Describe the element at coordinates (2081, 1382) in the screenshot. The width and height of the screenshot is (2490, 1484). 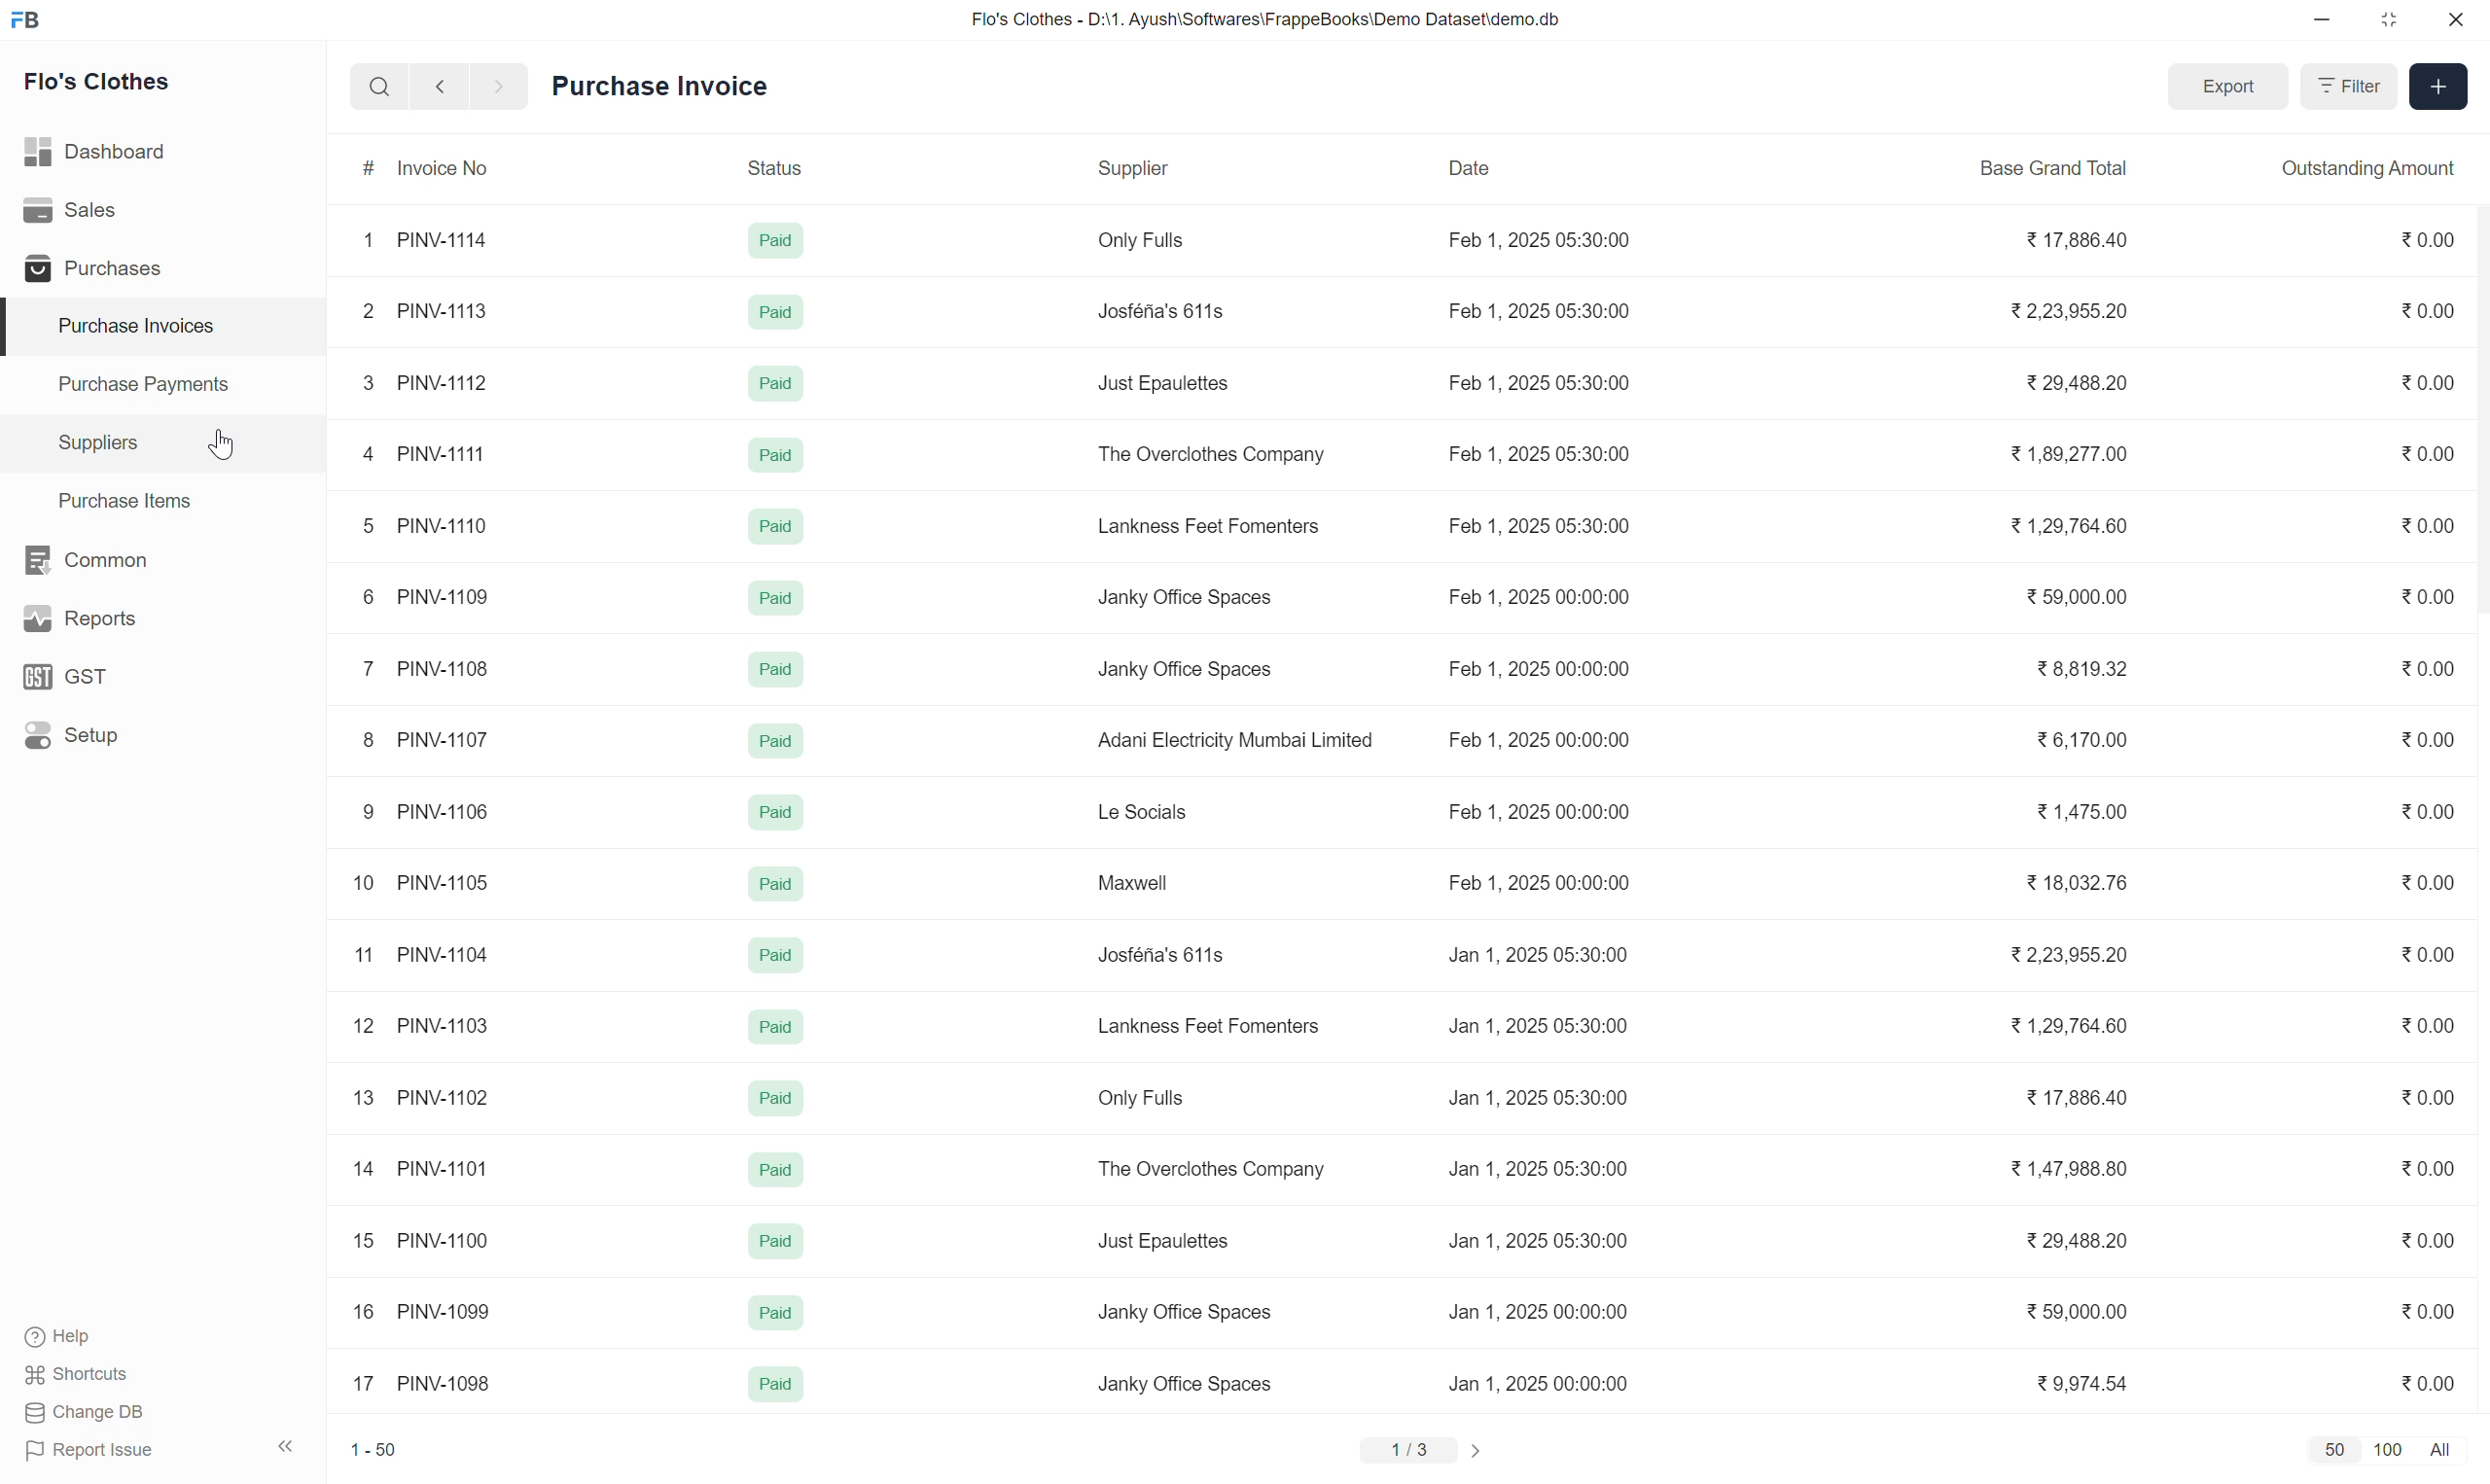
I see `9,974.54` at that location.